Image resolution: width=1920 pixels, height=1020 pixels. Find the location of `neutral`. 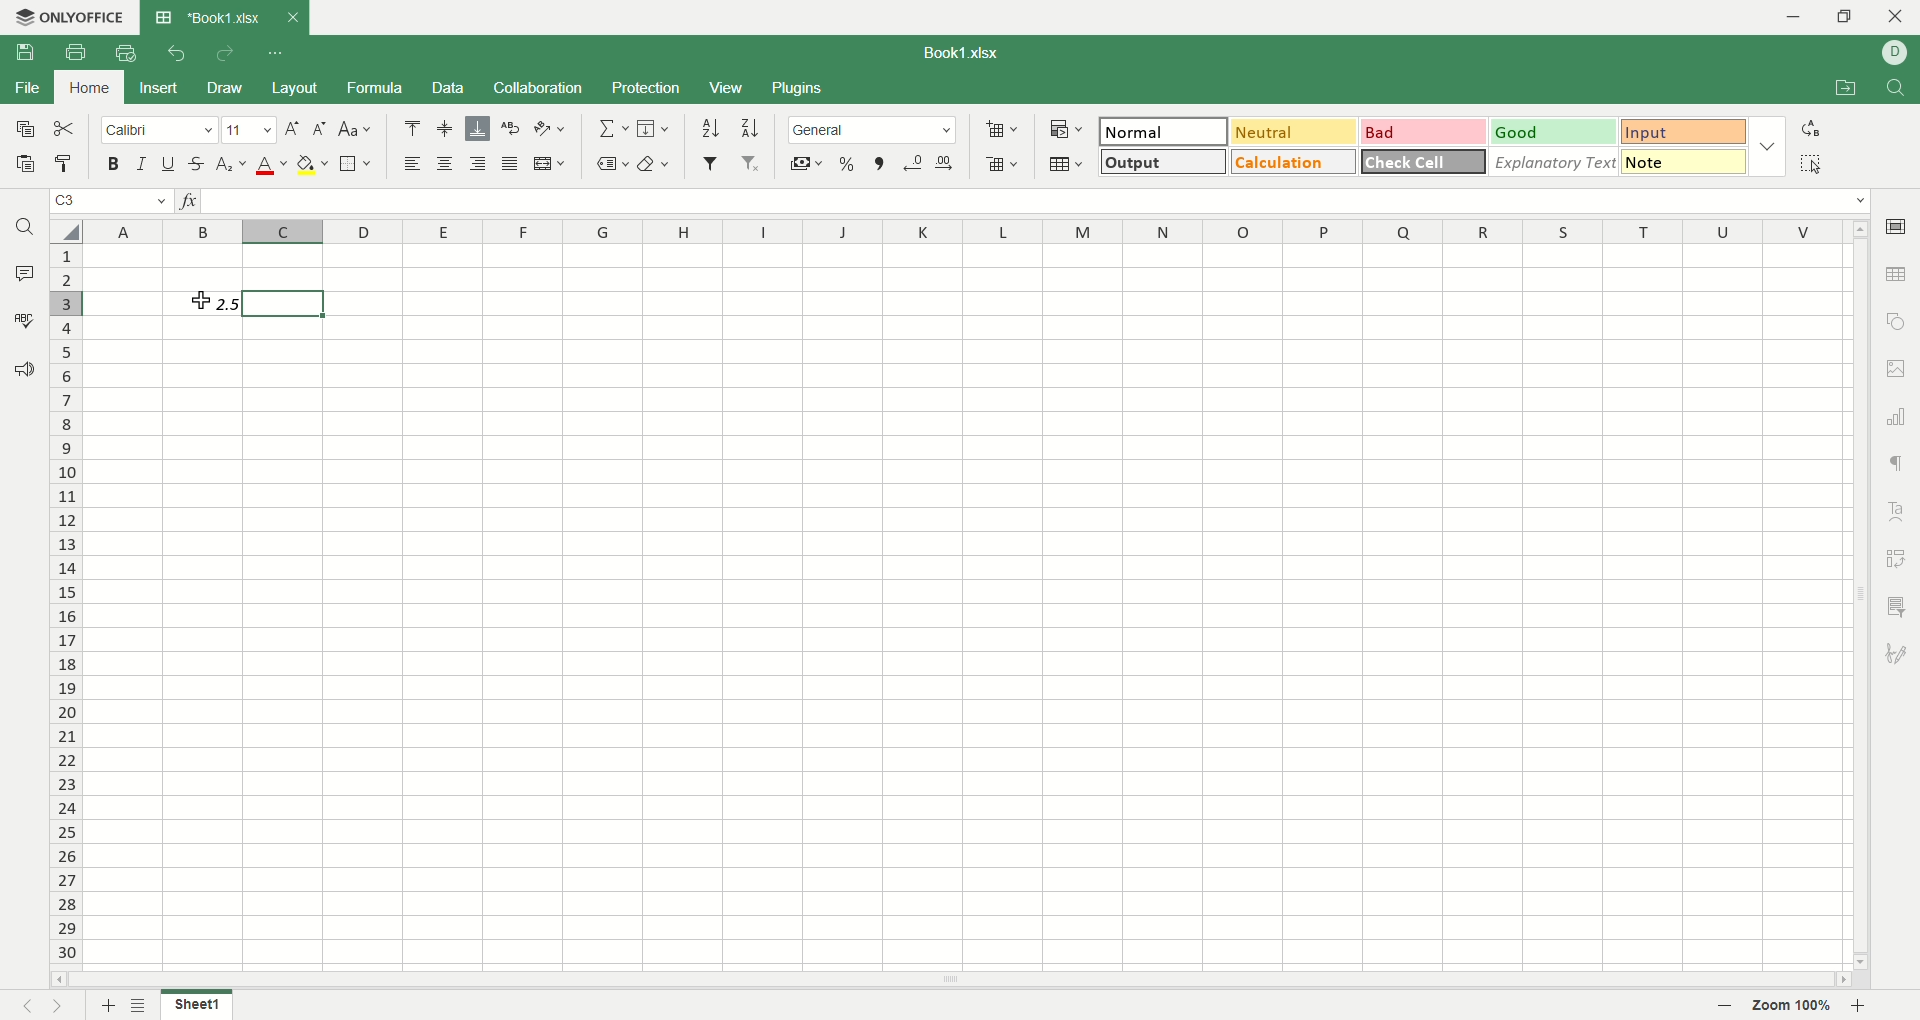

neutral is located at coordinates (1294, 132).